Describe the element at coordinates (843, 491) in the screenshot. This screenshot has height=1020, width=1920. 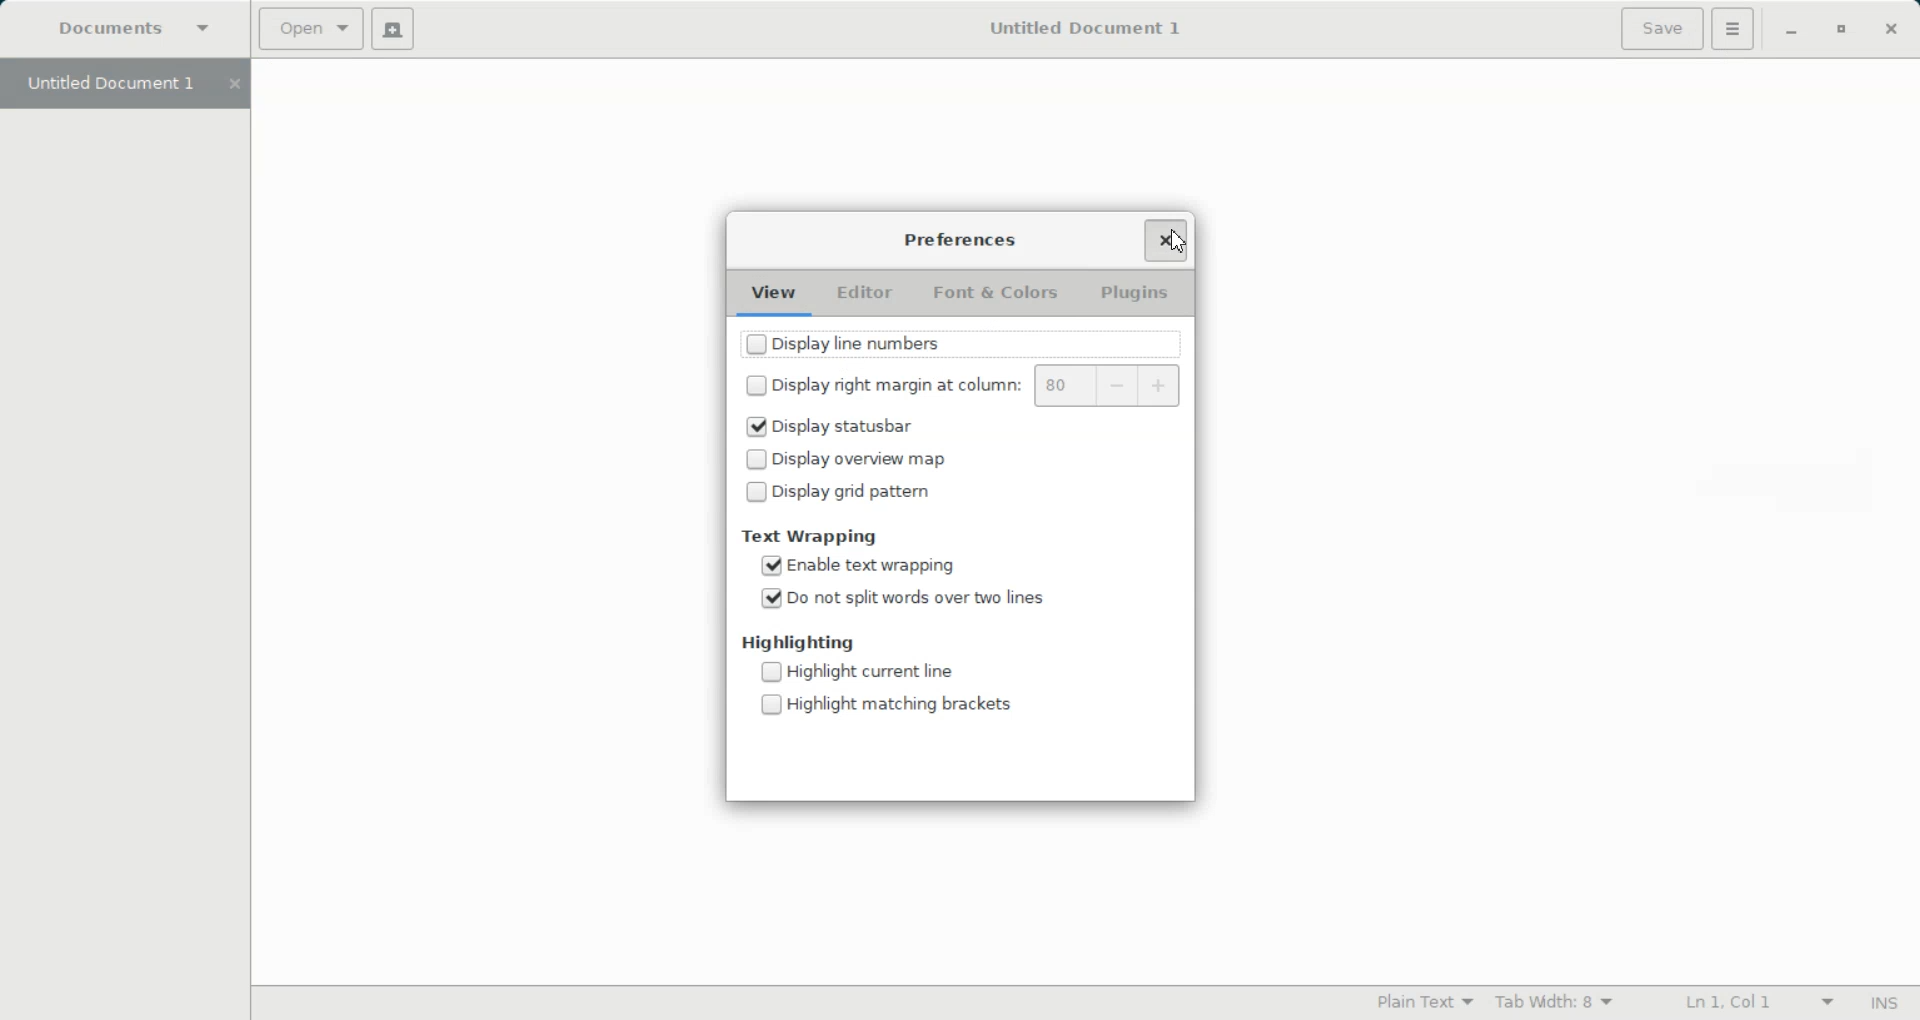
I see `(un)check Disable Display grid pattern` at that location.